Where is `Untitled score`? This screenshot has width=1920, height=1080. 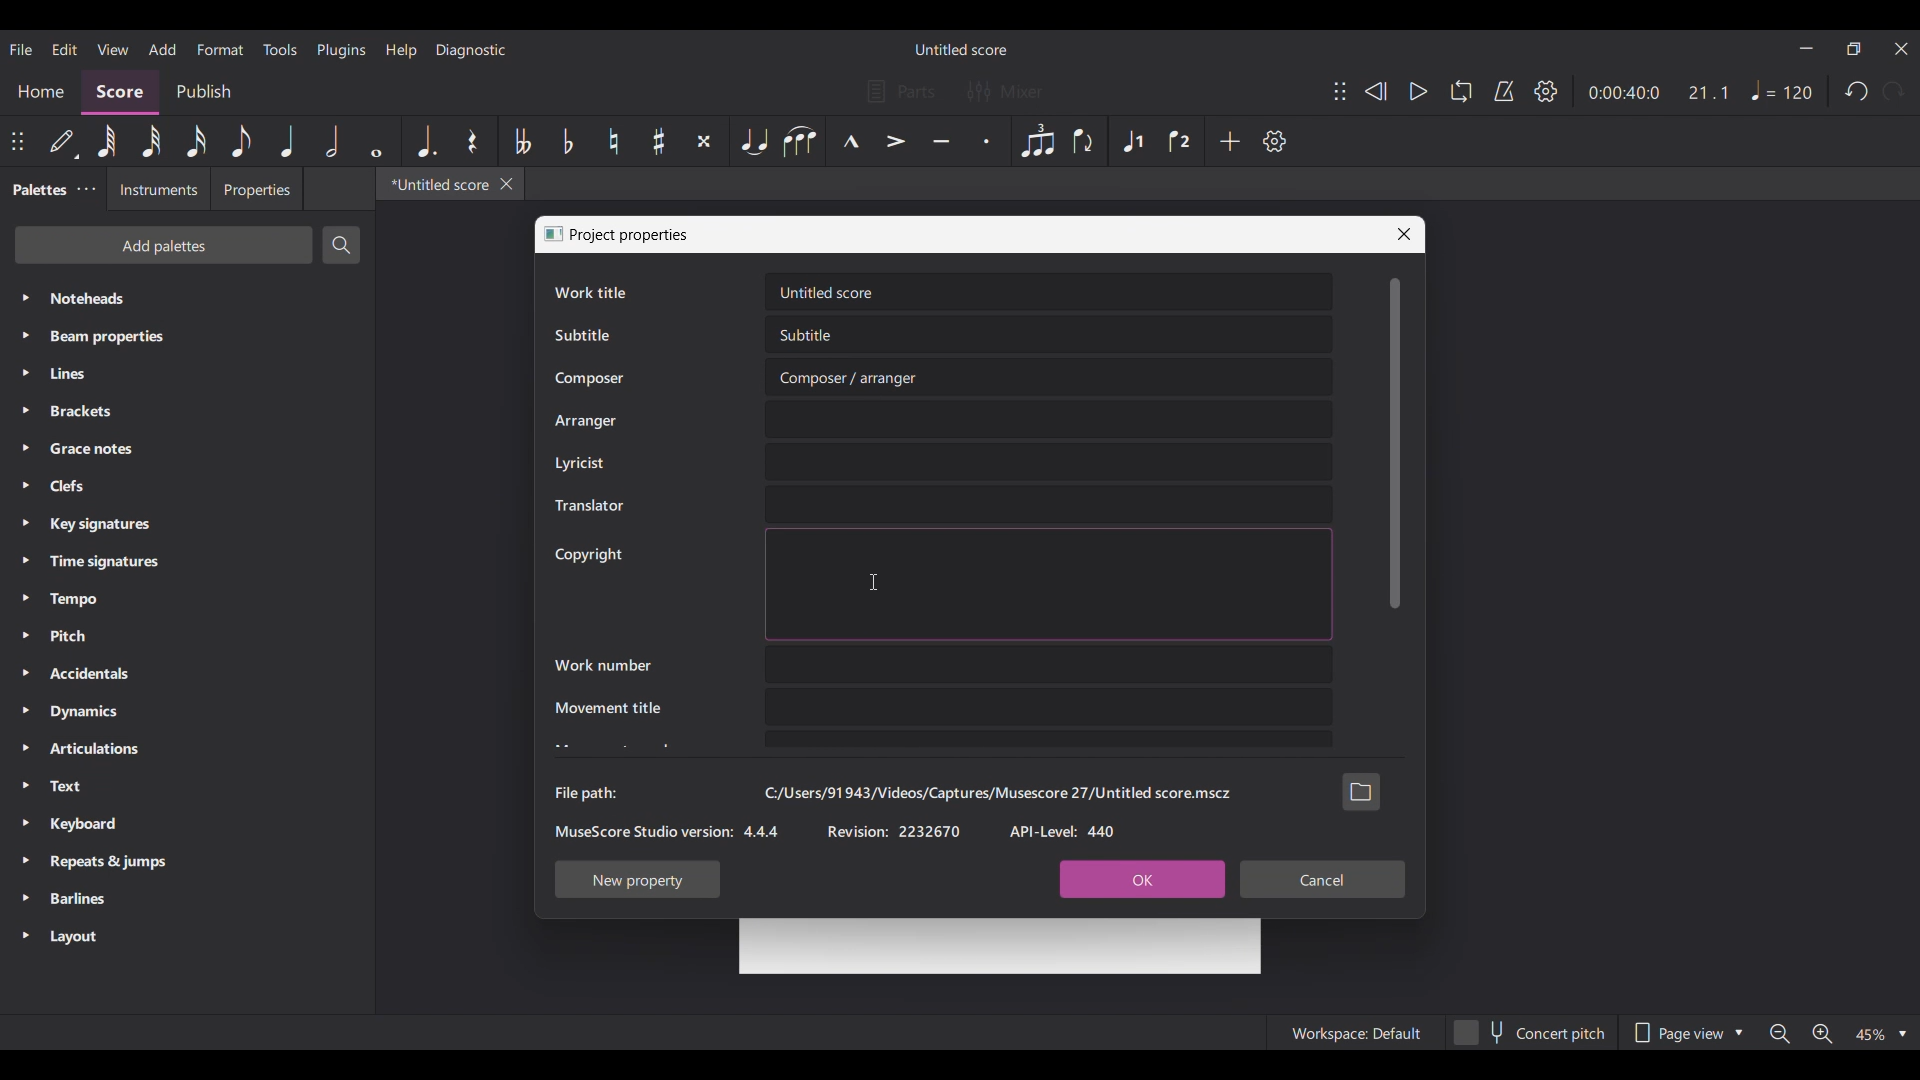 Untitled score is located at coordinates (960, 50).